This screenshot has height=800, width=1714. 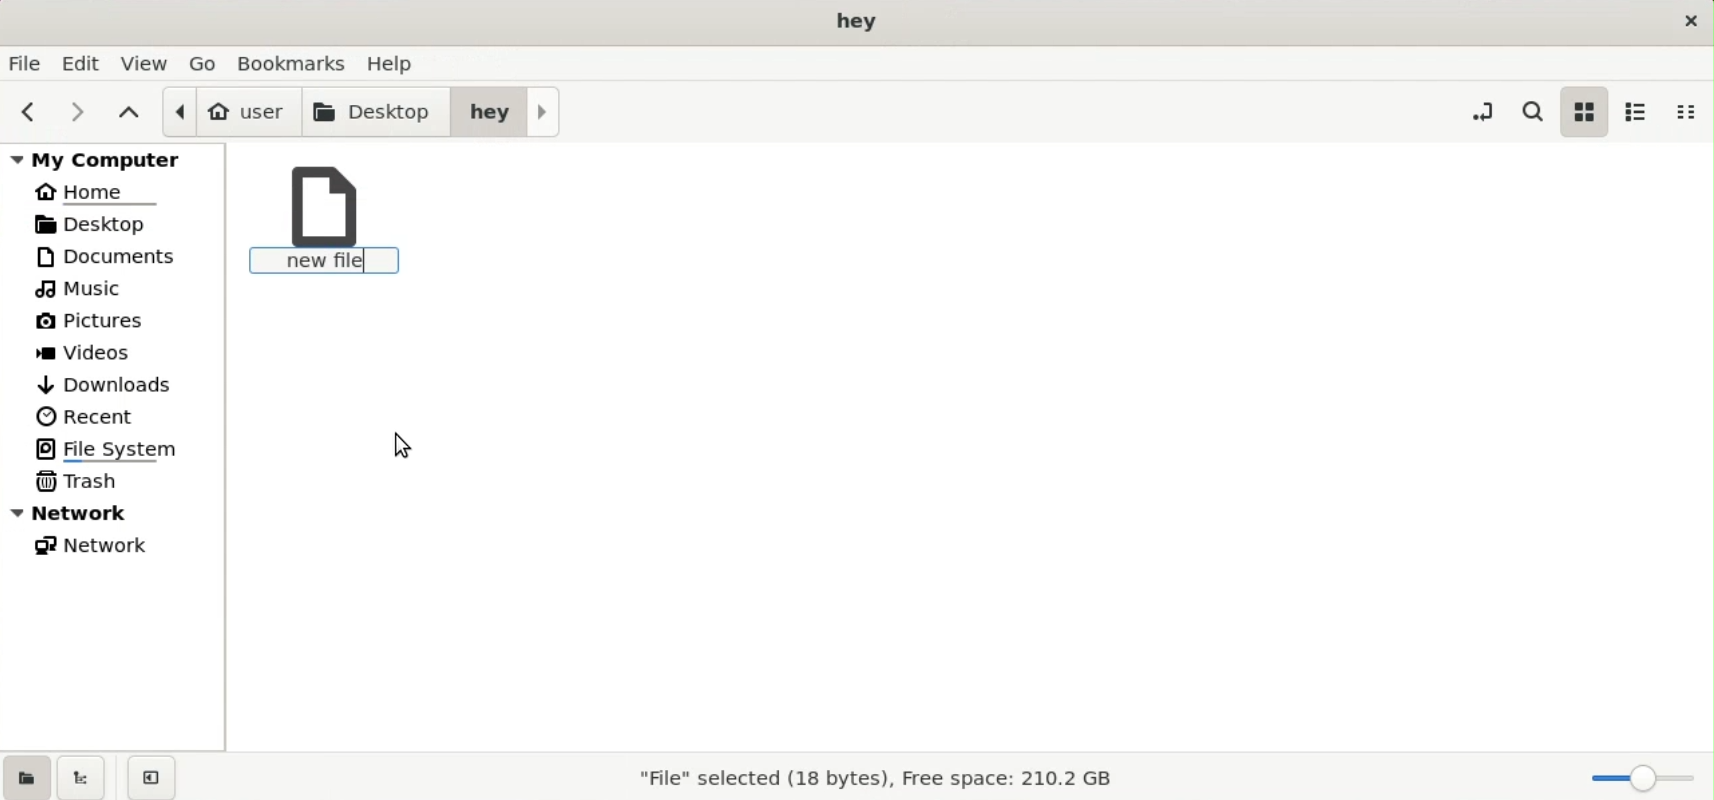 What do you see at coordinates (1583, 111) in the screenshot?
I see `icon view` at bounding box center [1583, 111].